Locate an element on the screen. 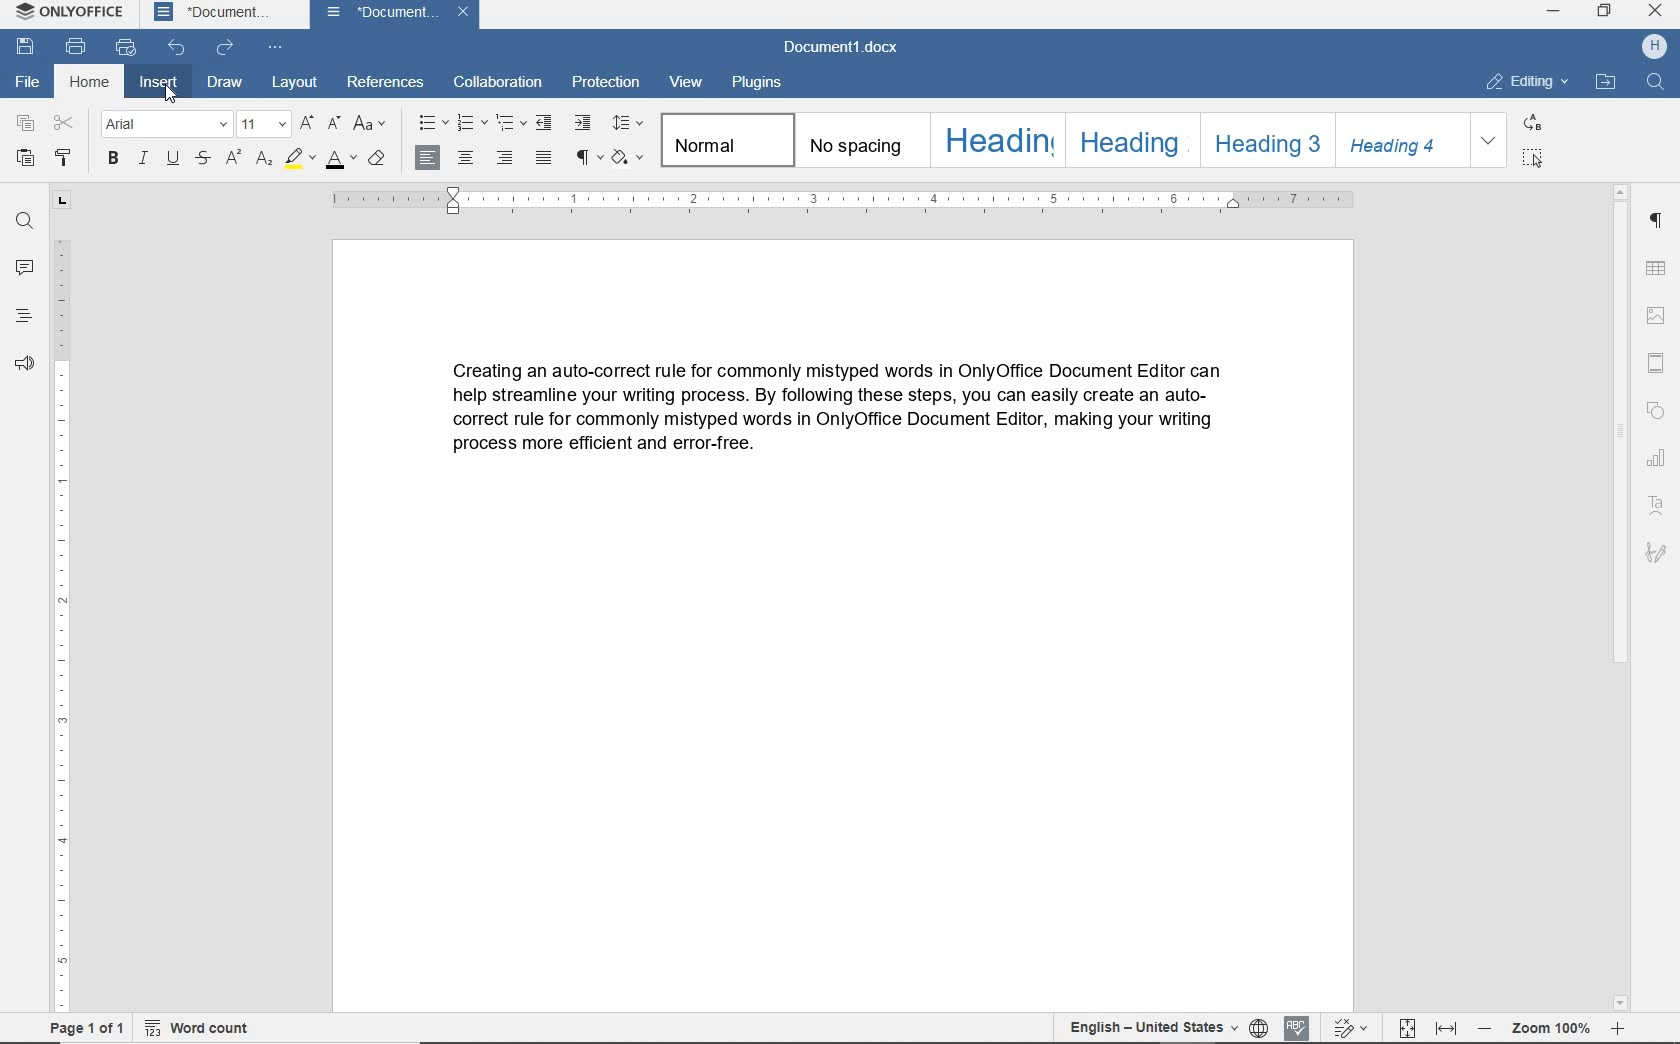 The width and height of the screenshot is (1680, 1044). increment font size is located at coordinates (308, 124).